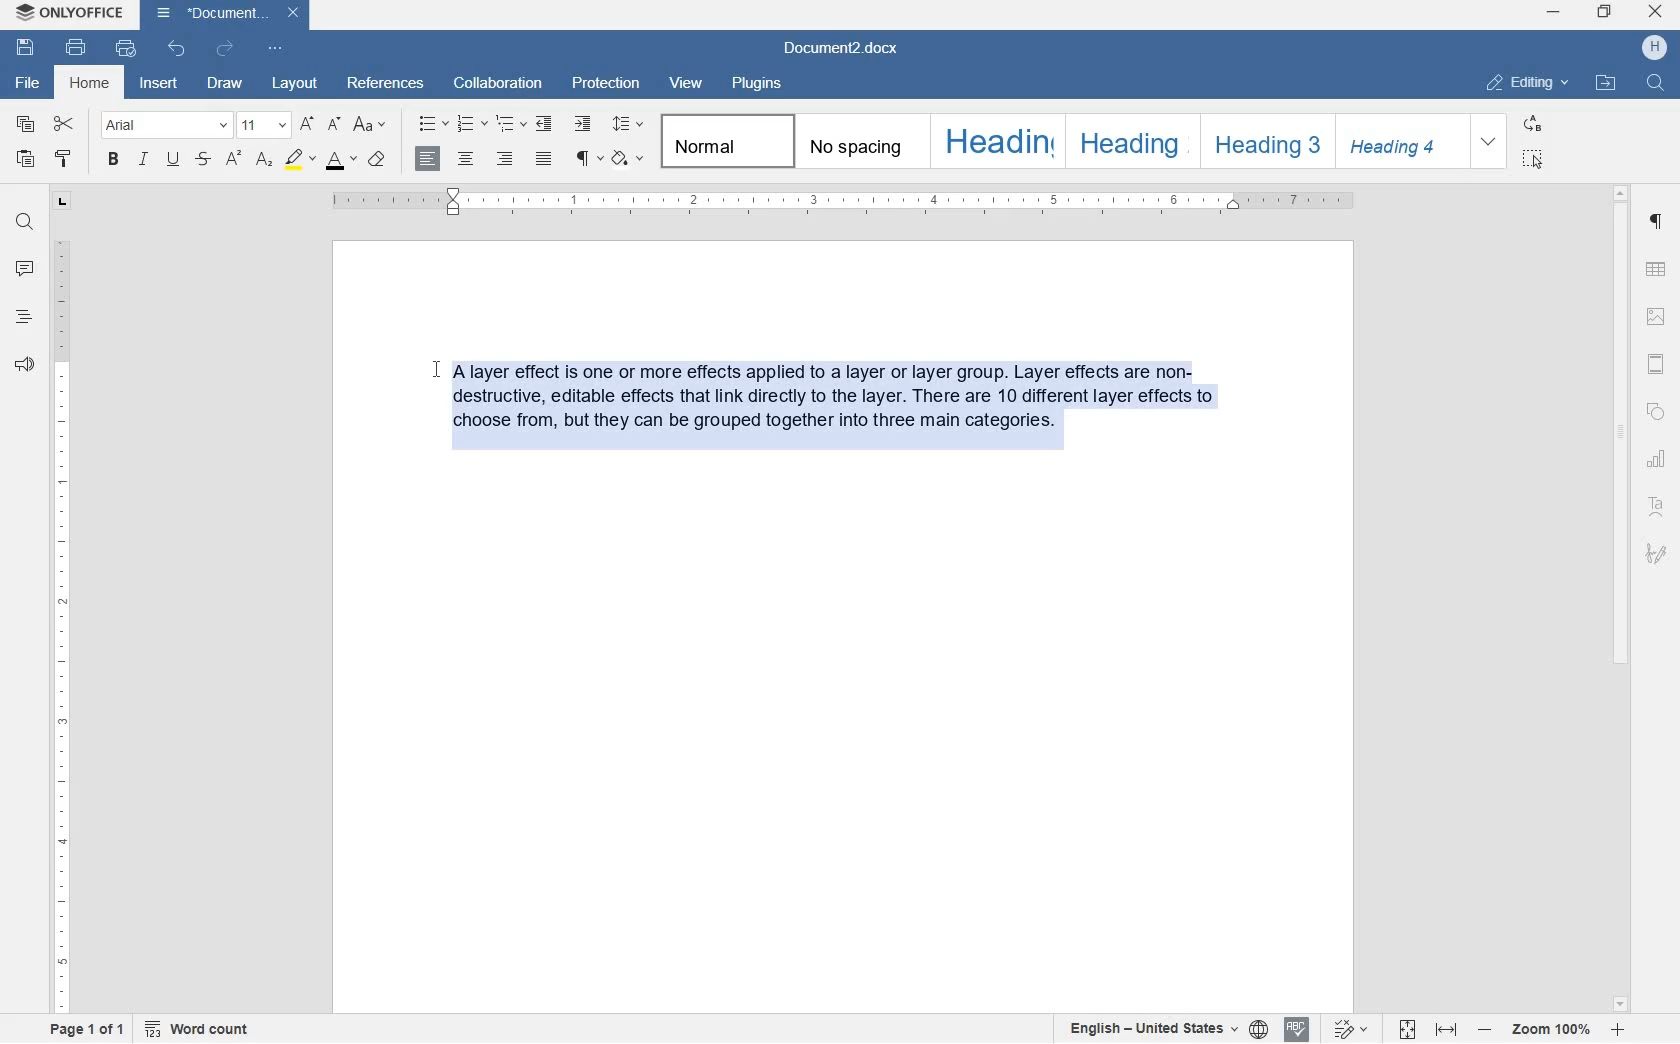 The height and width of the screenshot is (1044, 1680). Describe the element at coordinates (687, 85) in the screenshot. I see `view` at that location.